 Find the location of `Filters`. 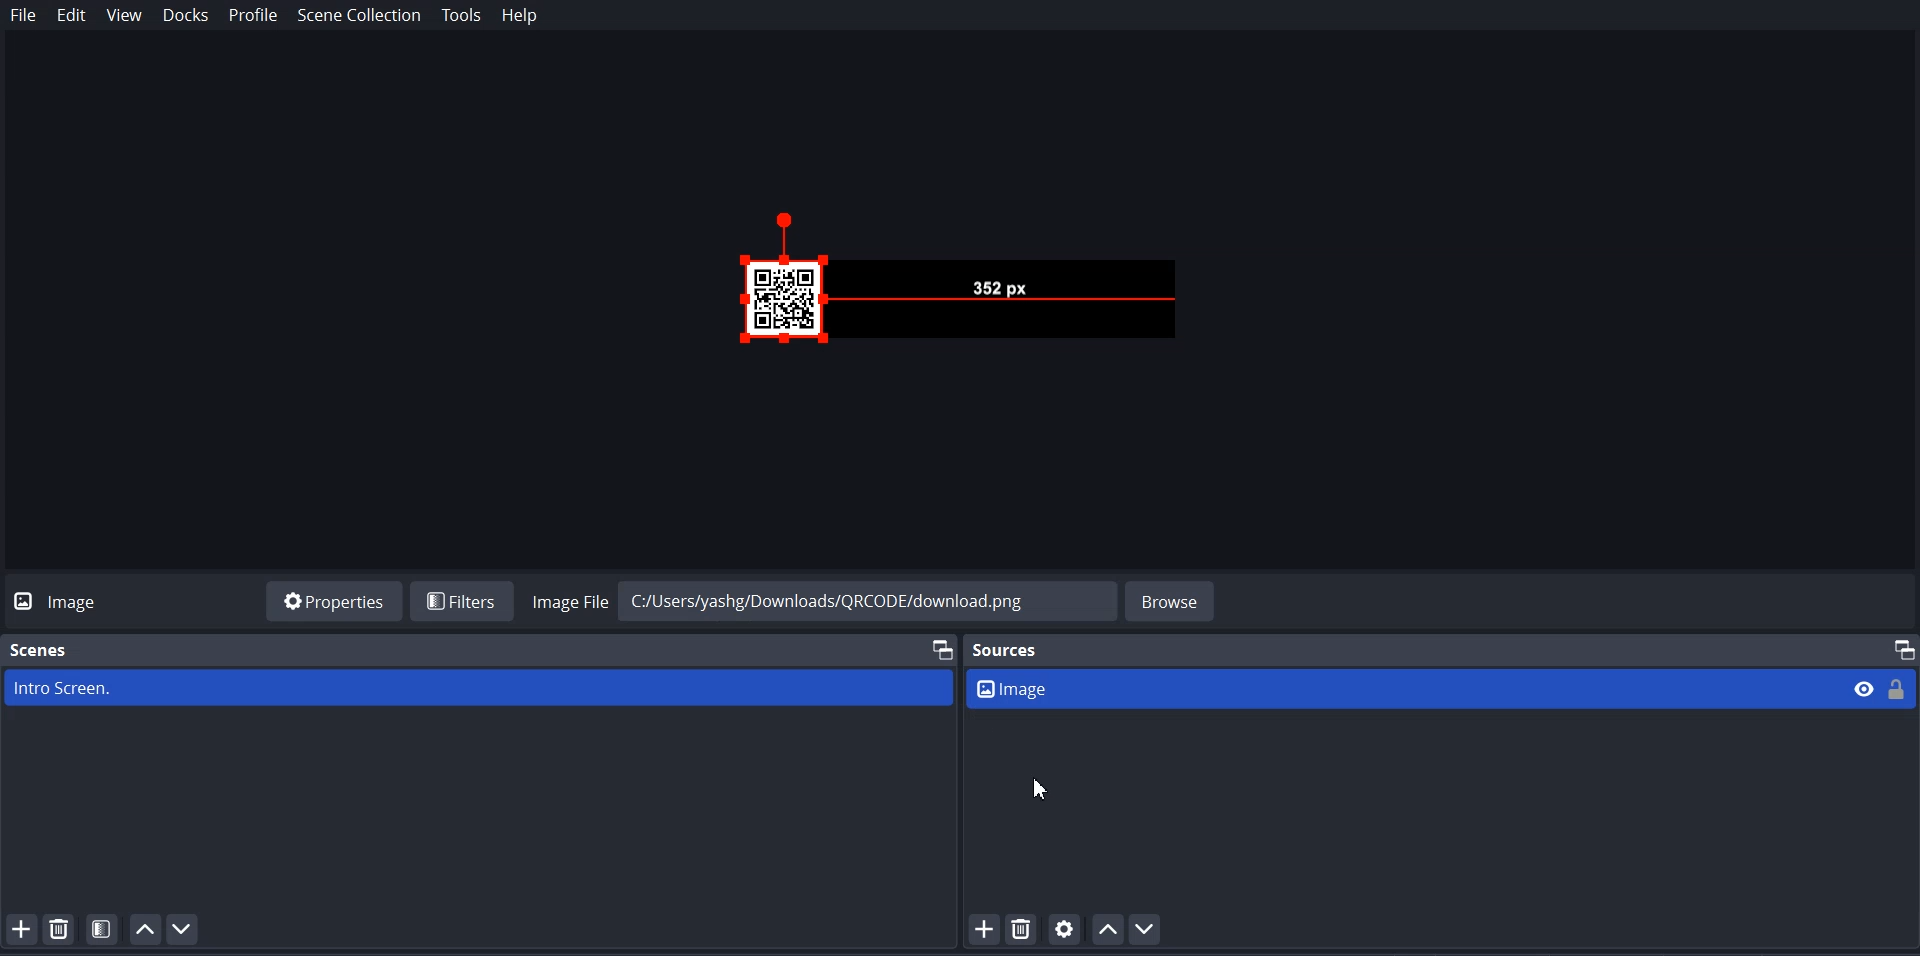

Filters is located at coordinates (461, 600).